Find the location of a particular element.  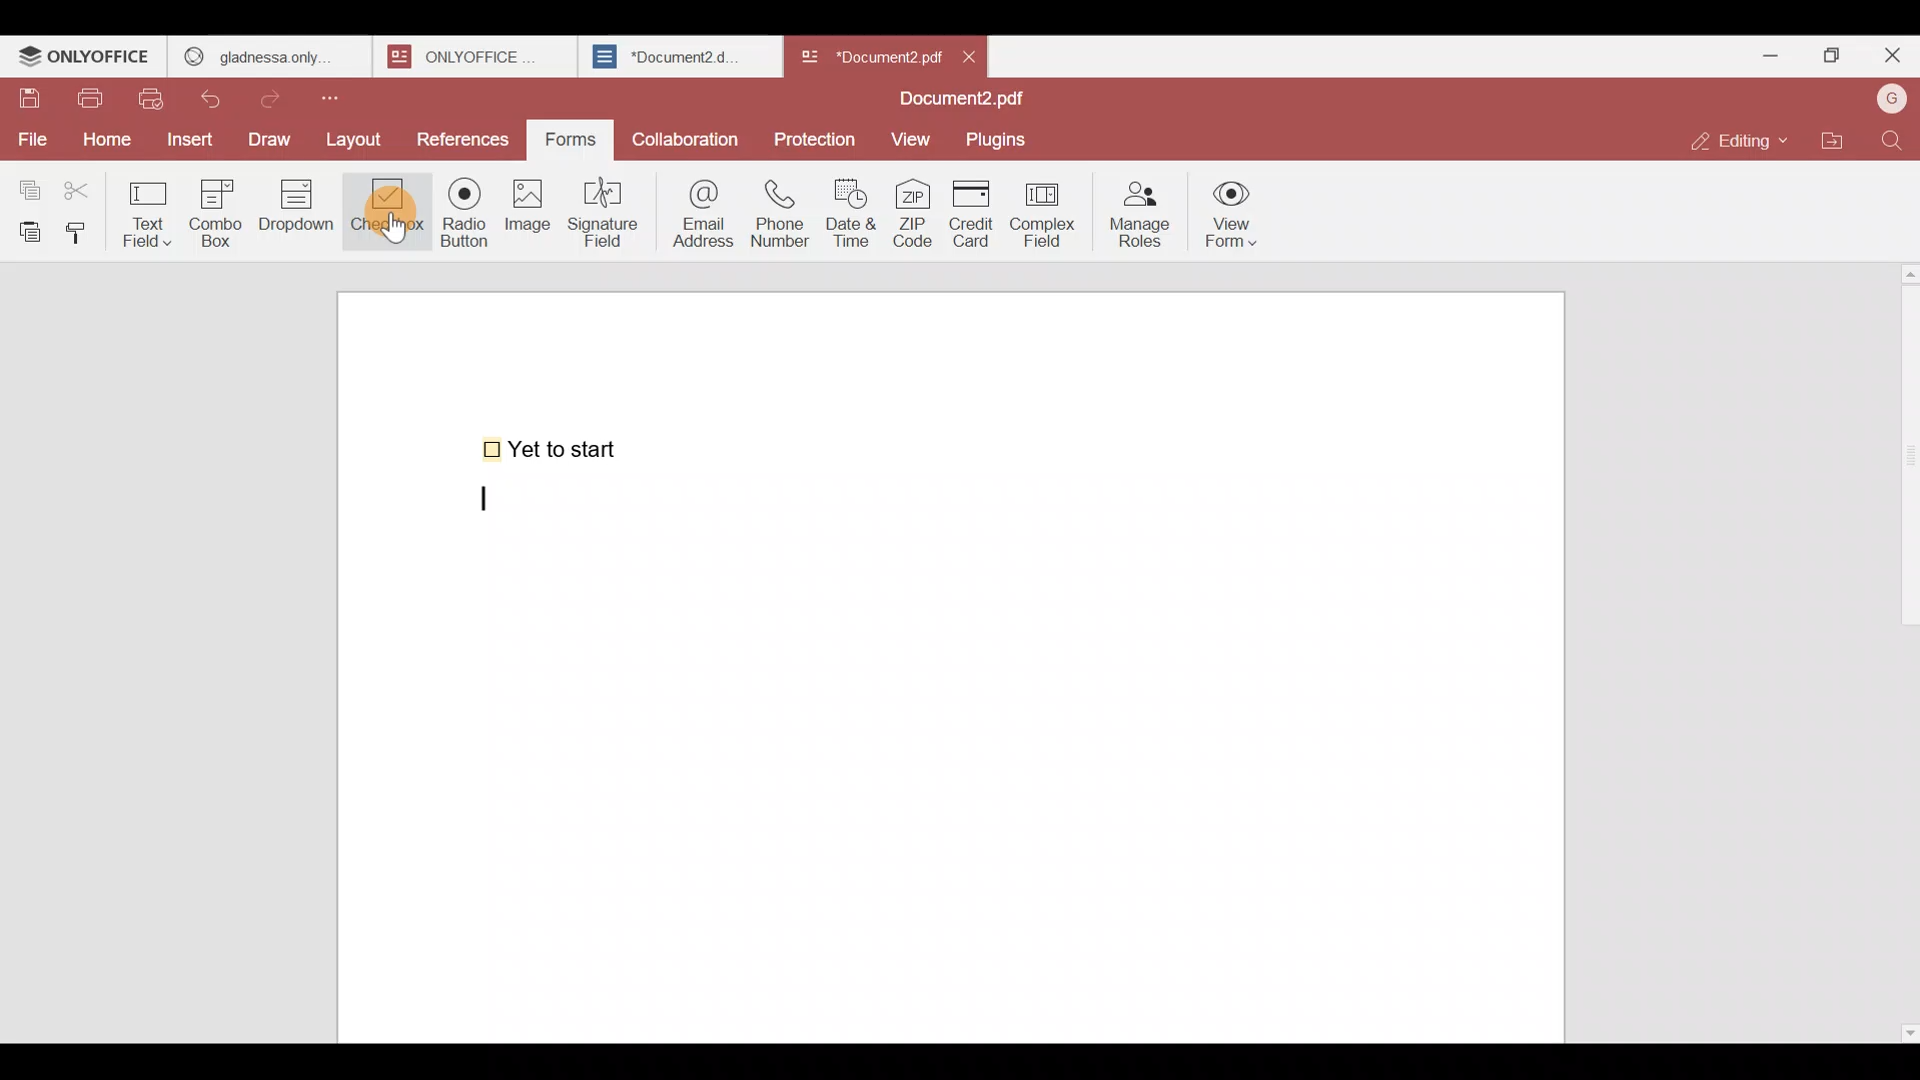

Close is located at coordinates (978, 55).